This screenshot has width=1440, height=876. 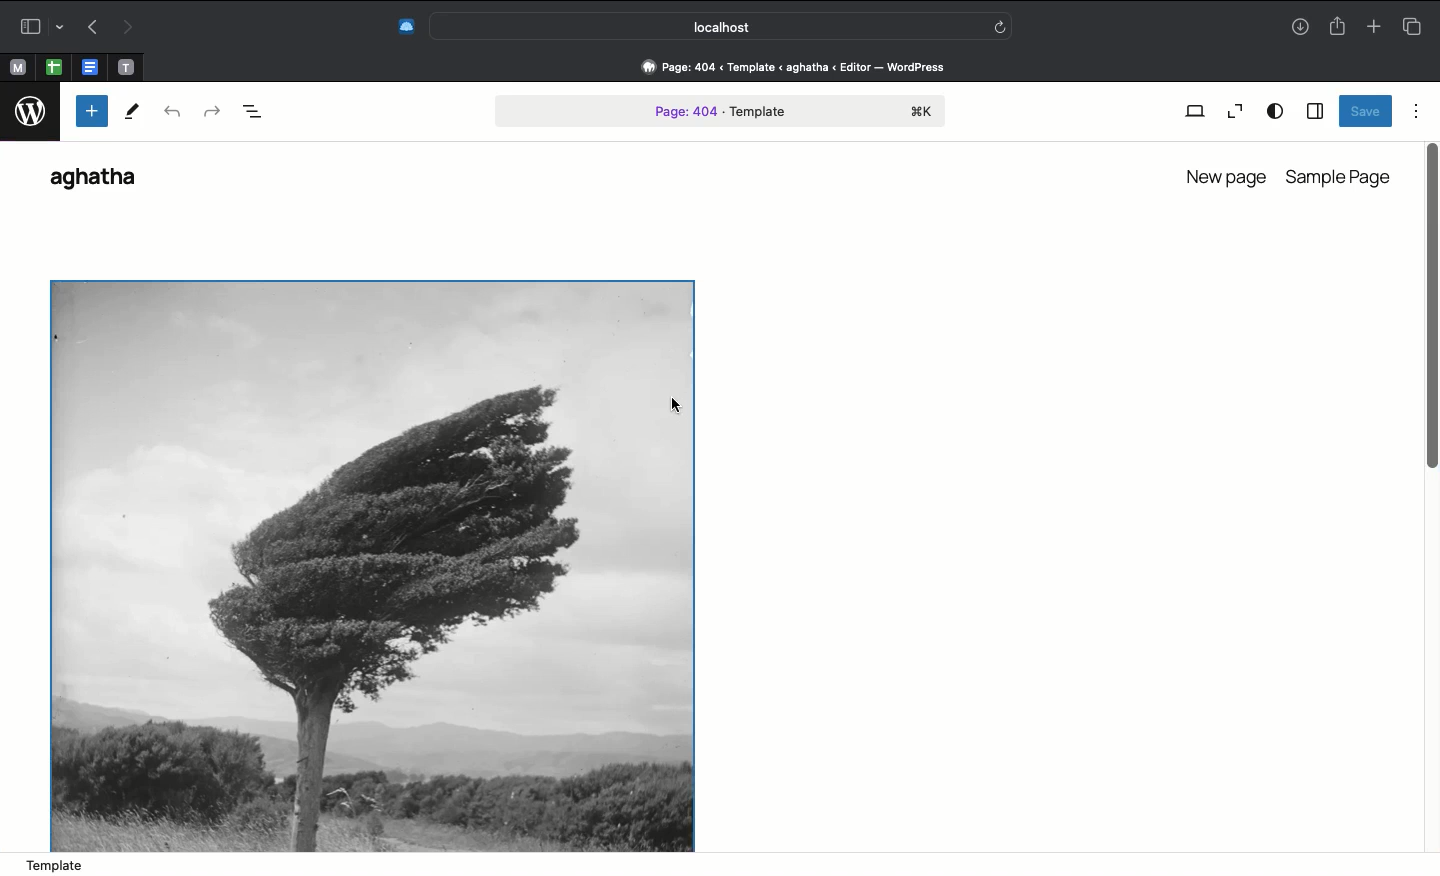 What do you see at coordinates (723, 25) in the screenshot?
I see `Search bar` at bounding box center [723, 25].